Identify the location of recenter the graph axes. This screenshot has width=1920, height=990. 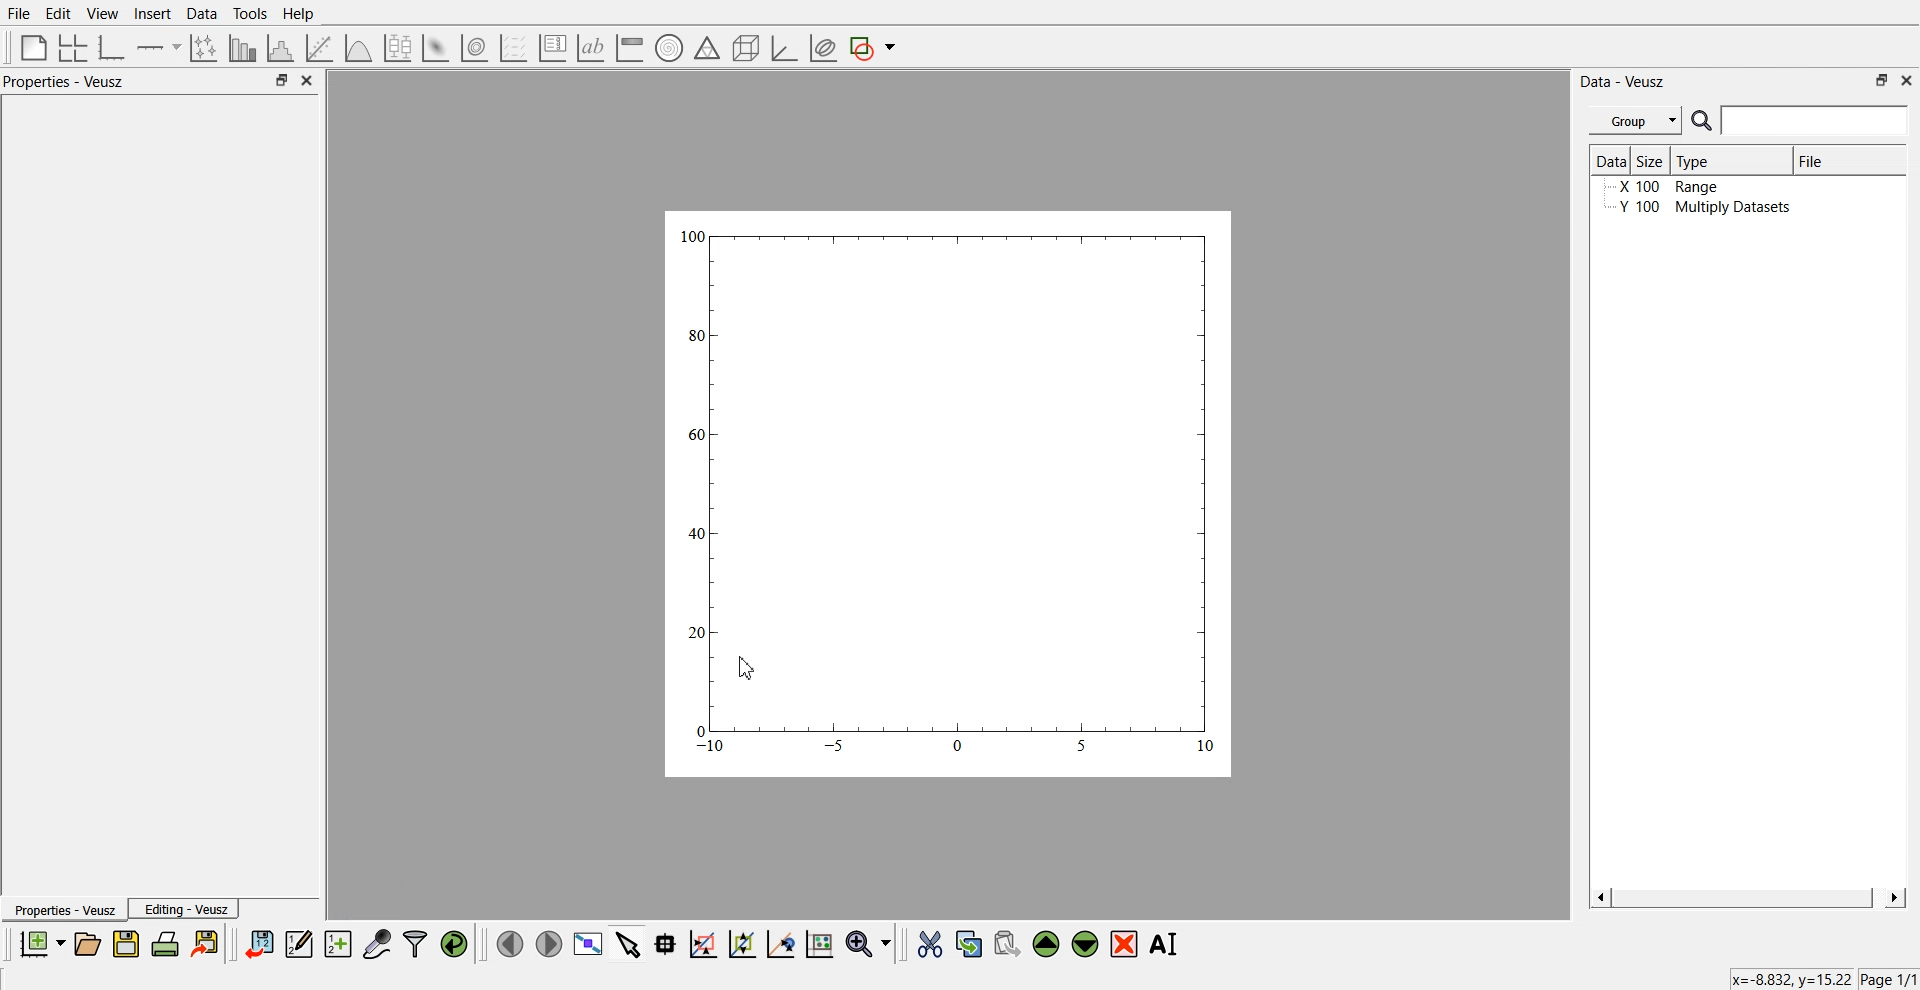
(780, 943).